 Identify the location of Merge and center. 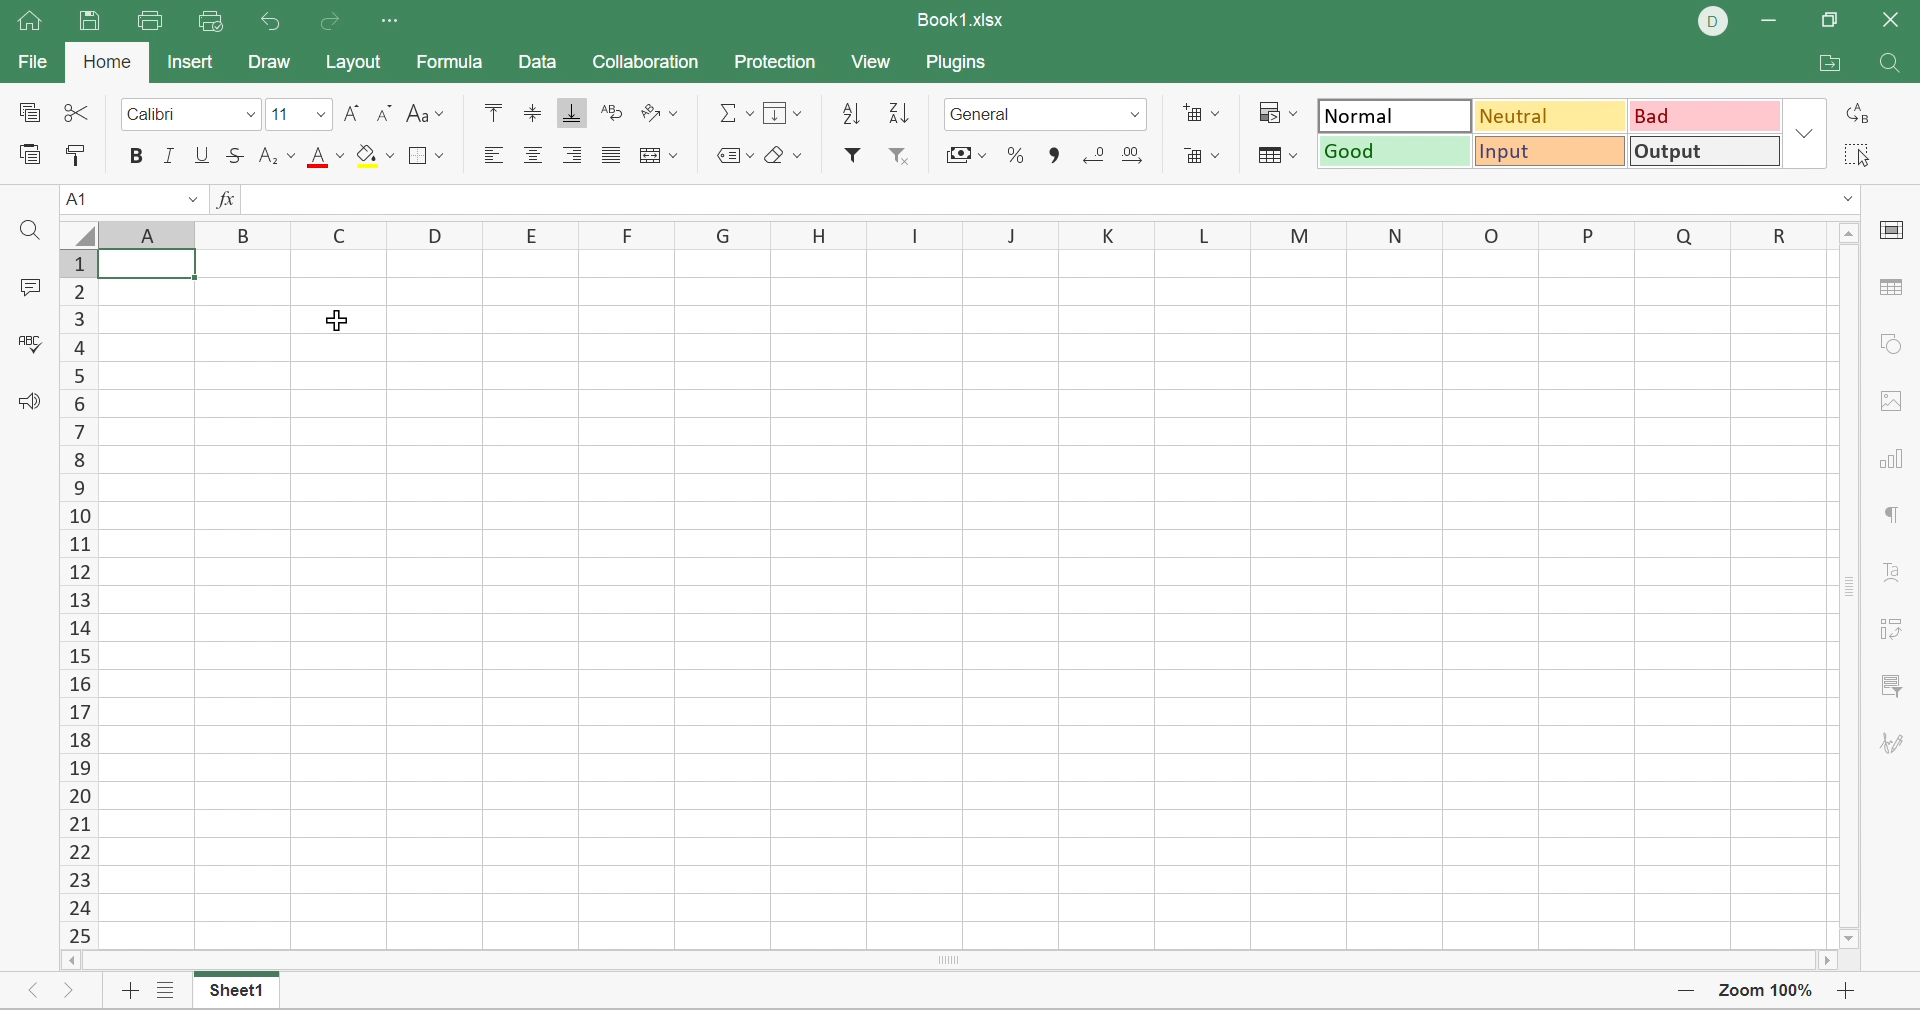
(661, 155).